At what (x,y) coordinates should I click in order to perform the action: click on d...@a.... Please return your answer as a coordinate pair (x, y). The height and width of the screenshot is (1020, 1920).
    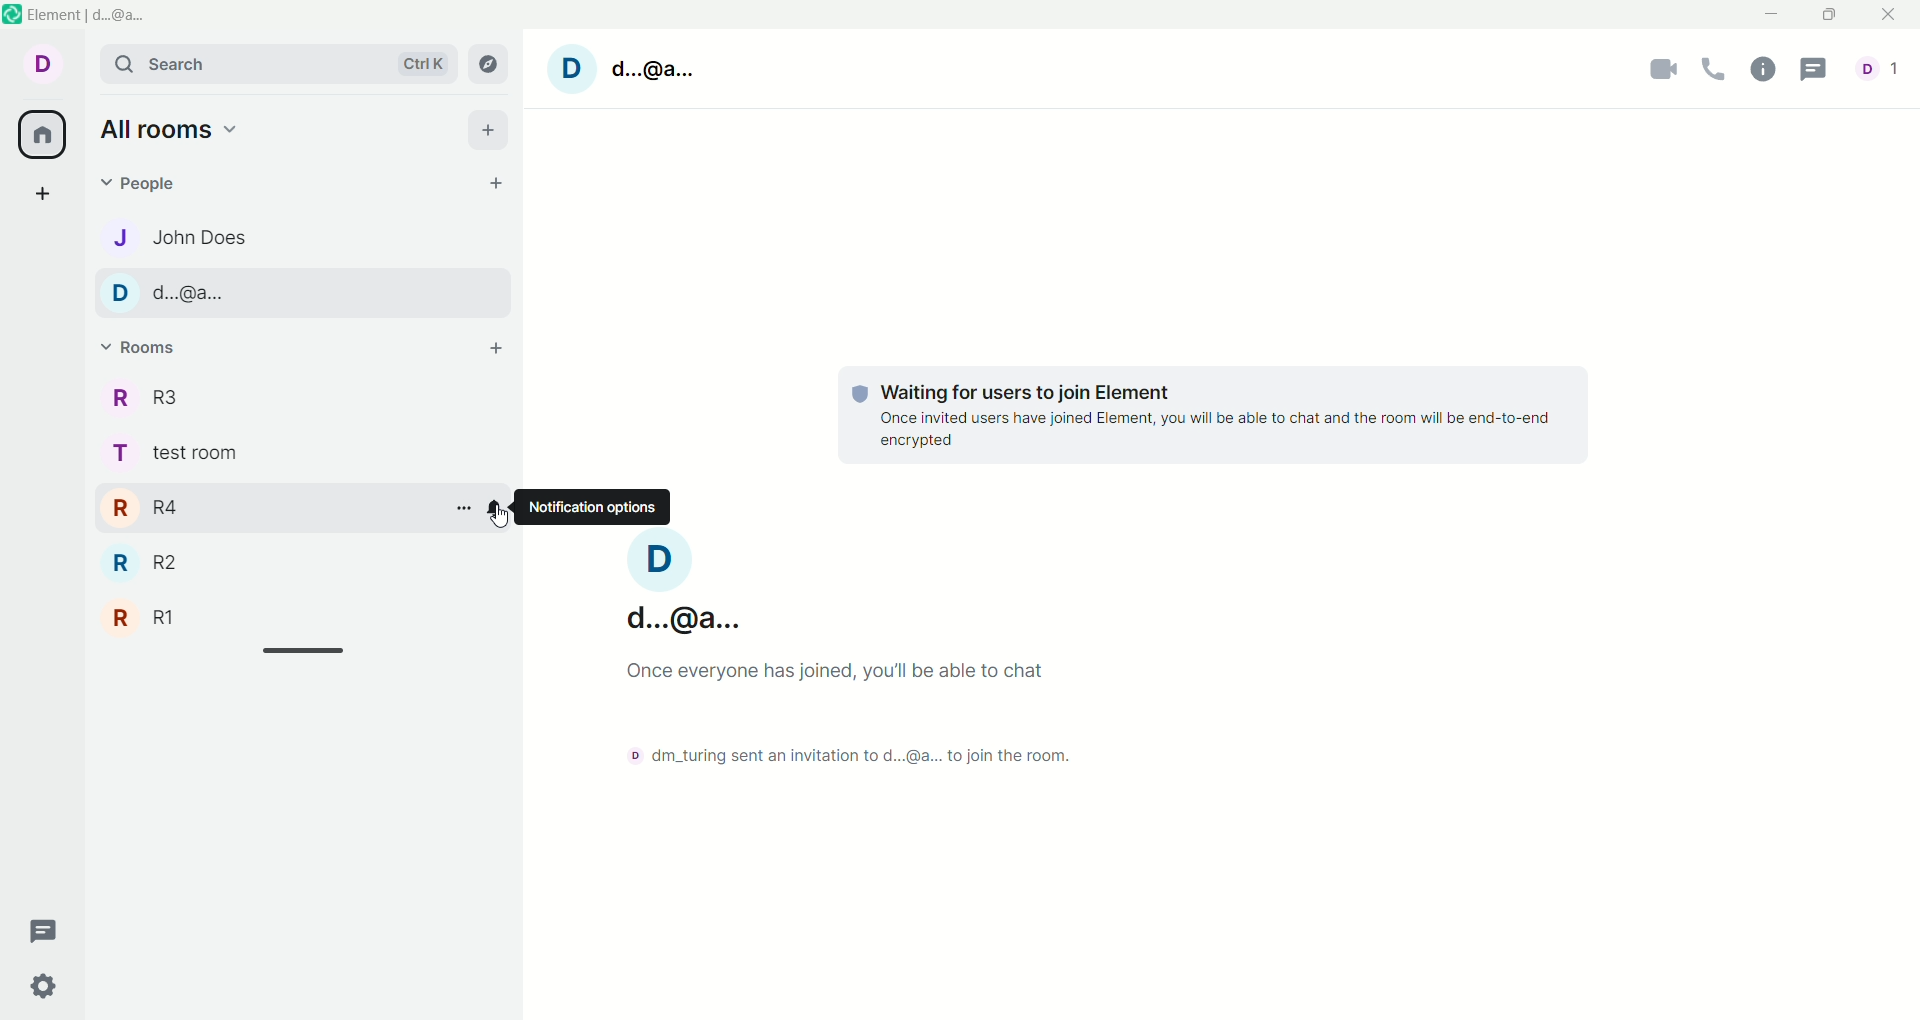
    Looking at the image, I should click on (685, 619).